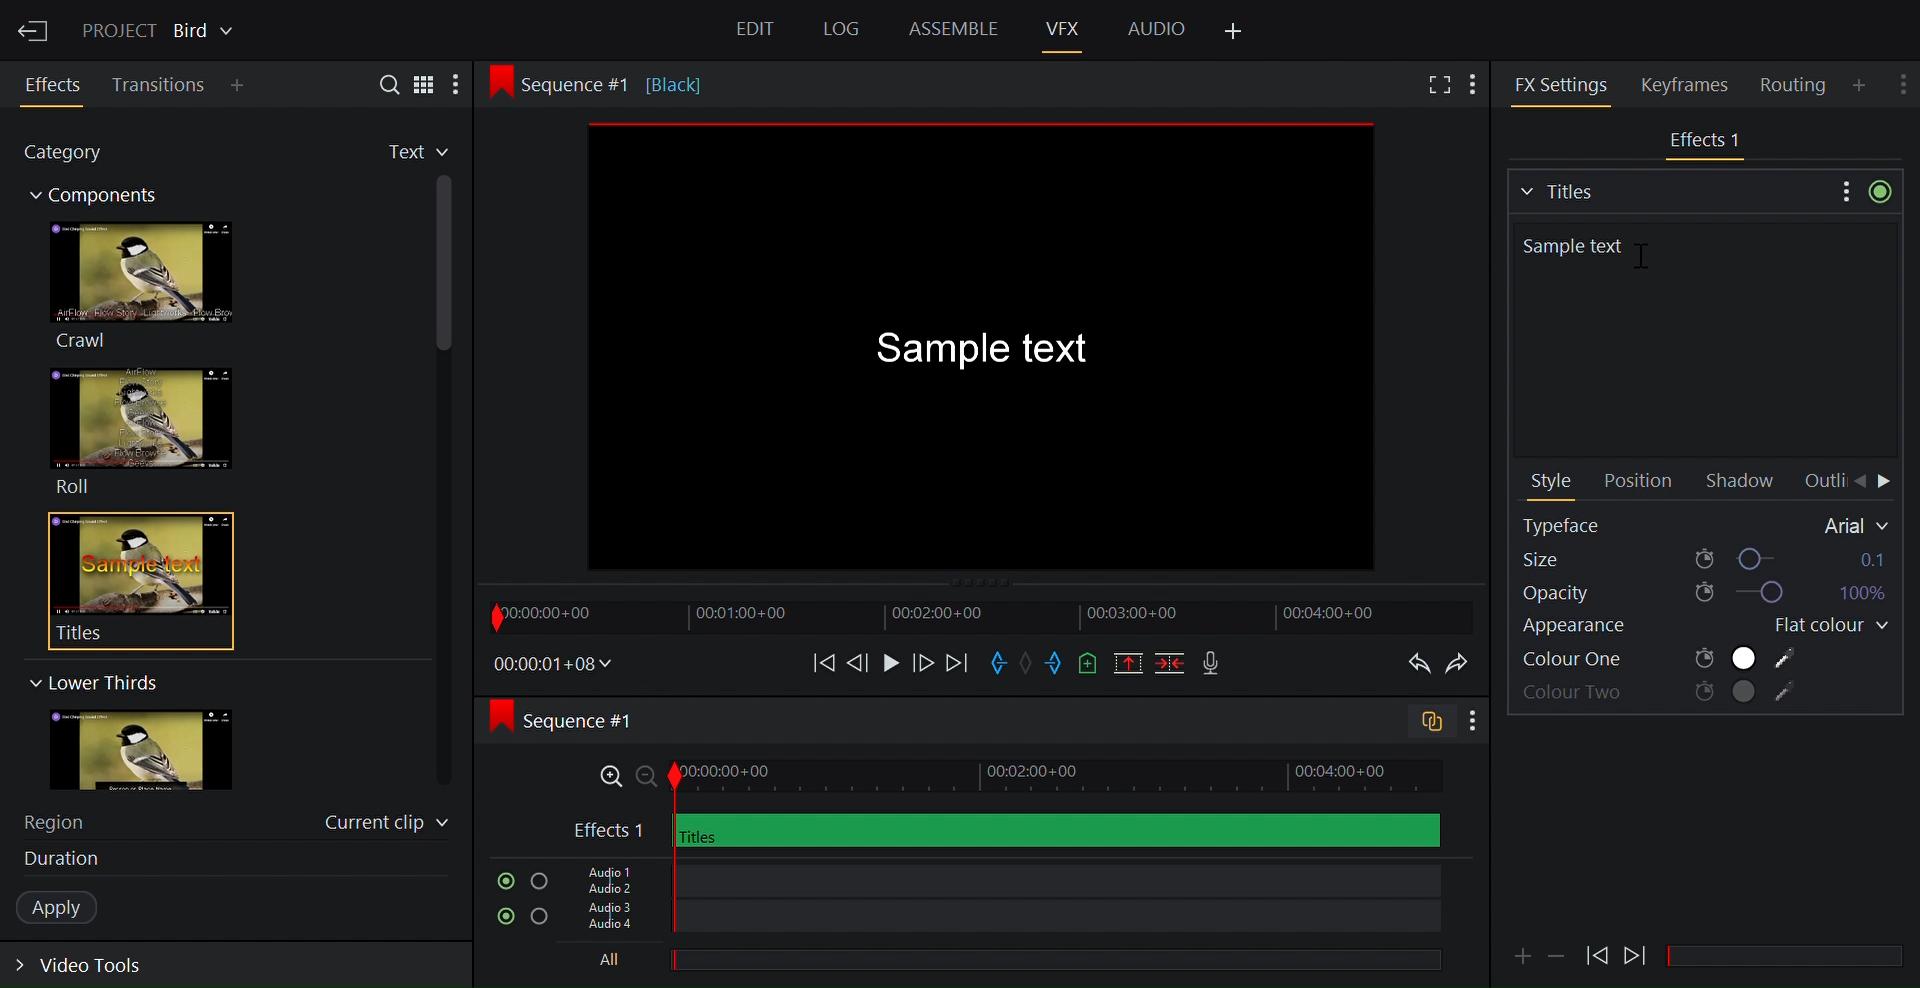  What do you see at coordinates (890, 662) in the screenshot?
I see `Play` at bounding box center [890, 662].